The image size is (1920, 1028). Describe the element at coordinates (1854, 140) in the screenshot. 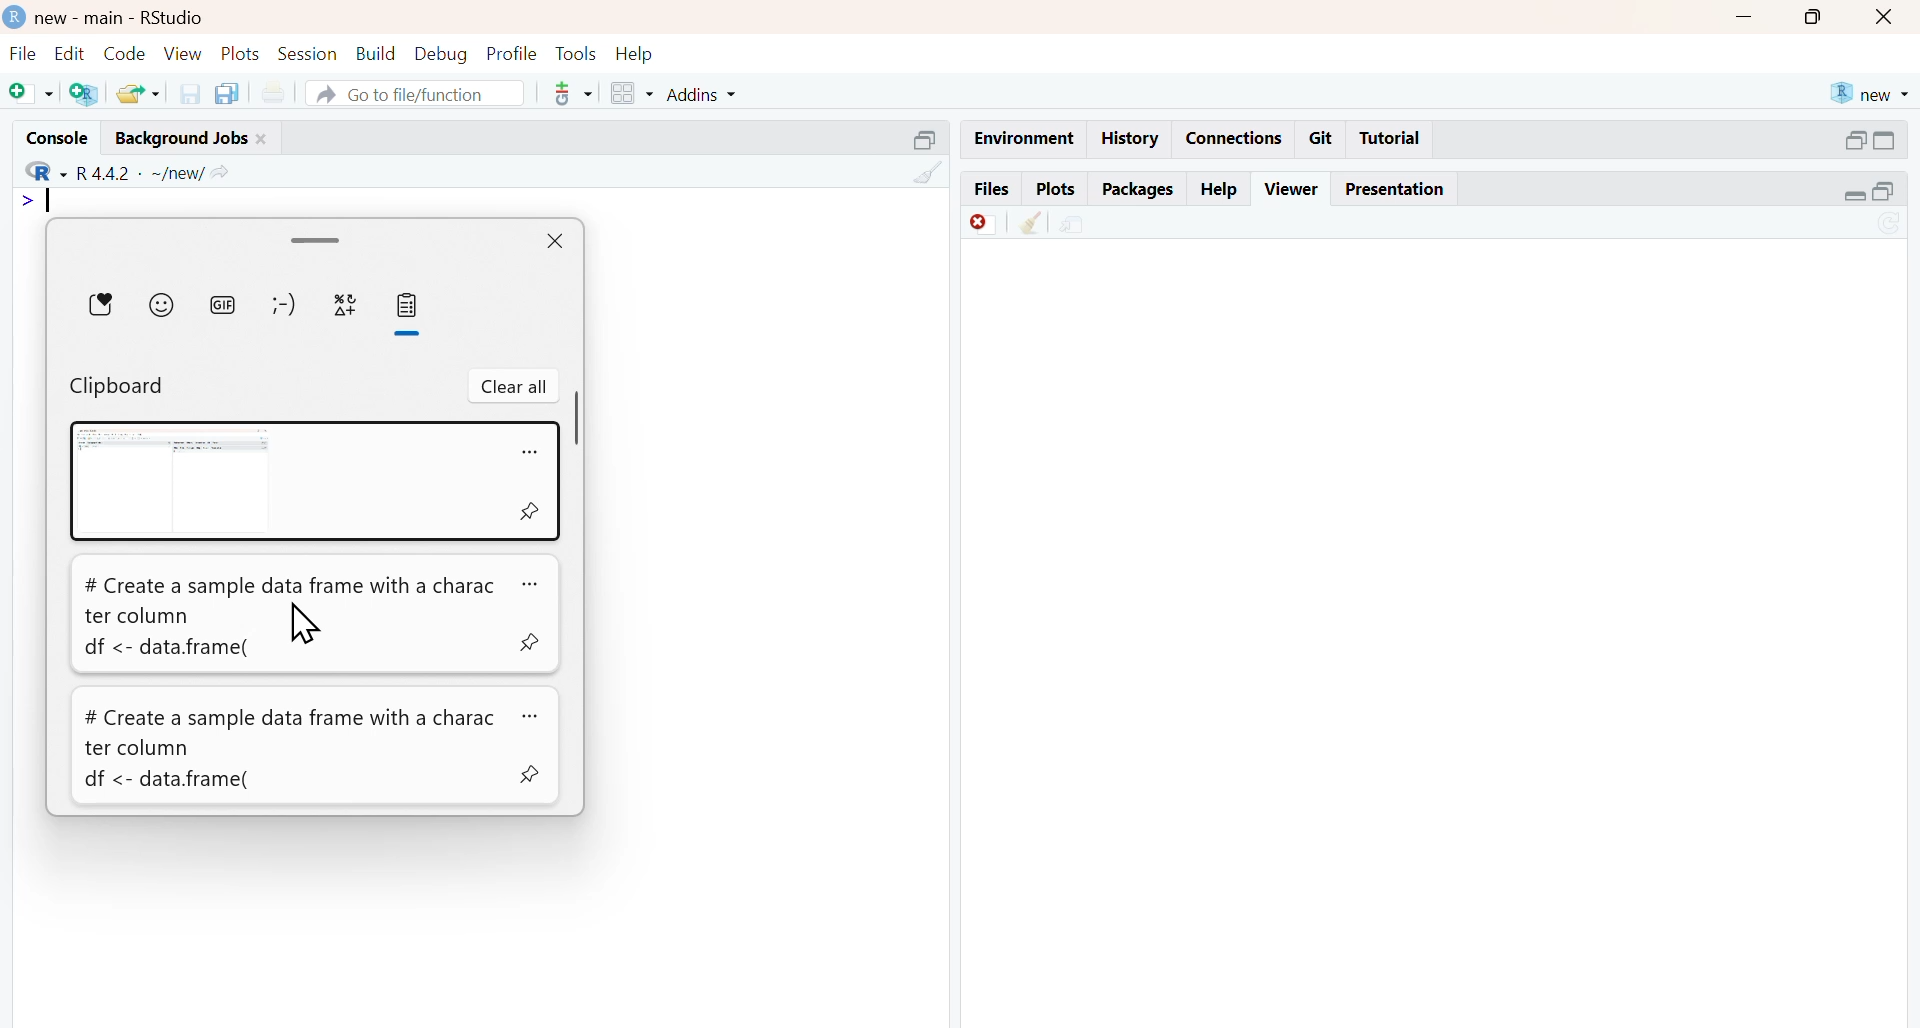

I see `open in separate window` at that location.